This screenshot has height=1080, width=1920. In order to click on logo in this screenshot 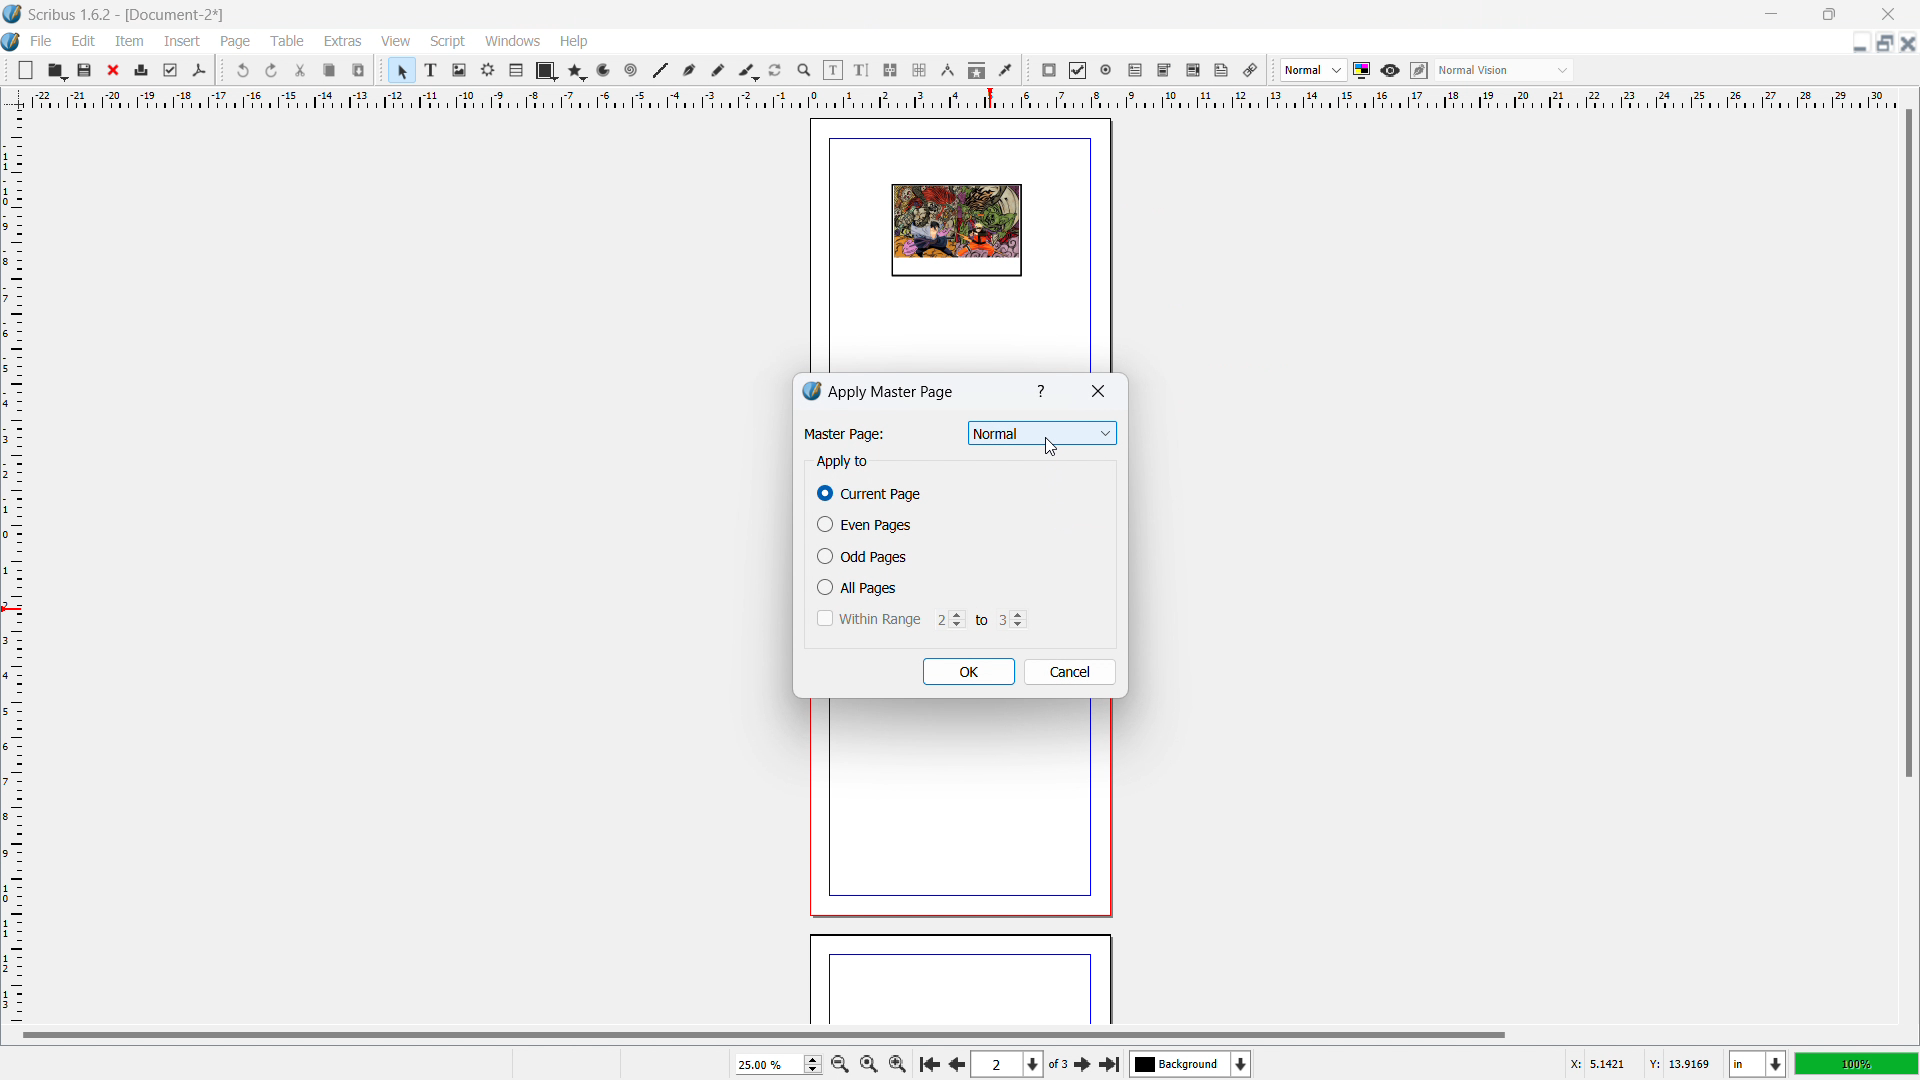, I will do `click(811, 391)`.